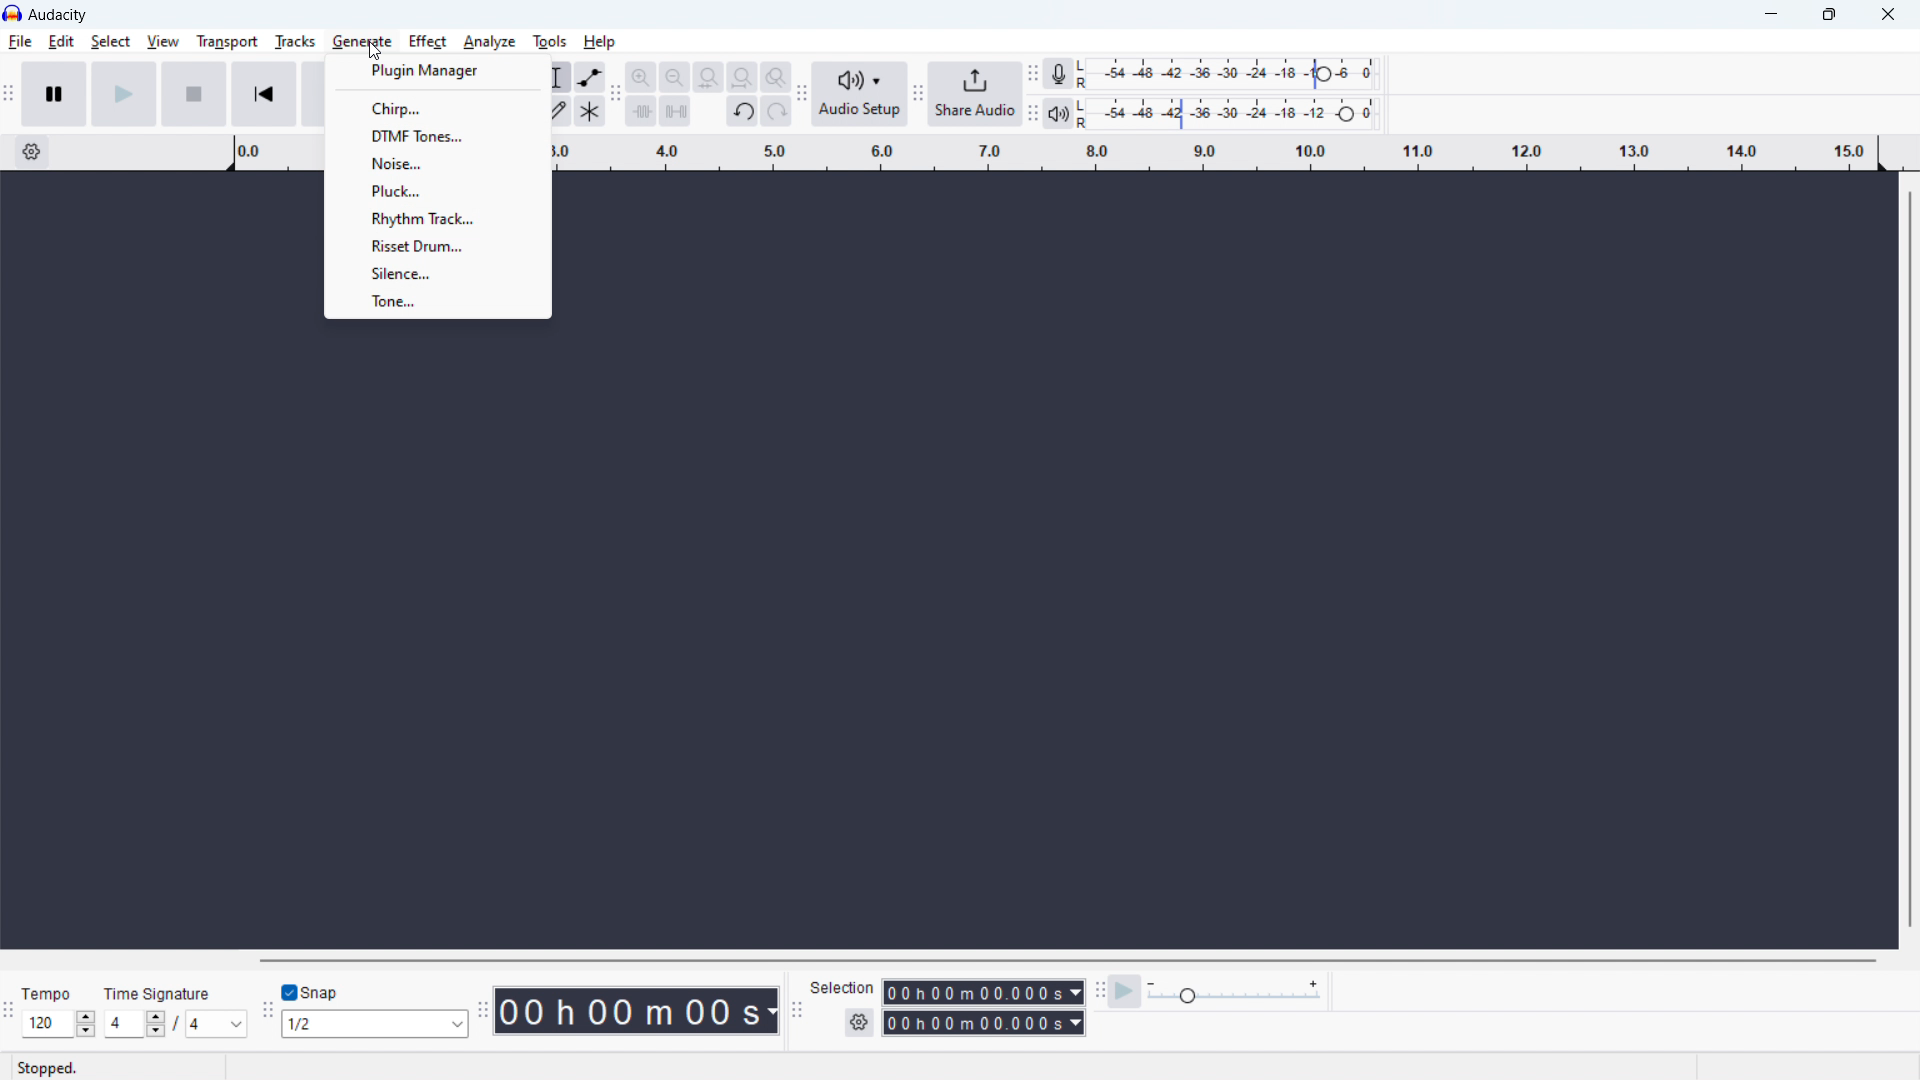 Image resolution: width=1920 pixels, height=1080 pixels. I want to click on risset drum..., so click(439, 245).